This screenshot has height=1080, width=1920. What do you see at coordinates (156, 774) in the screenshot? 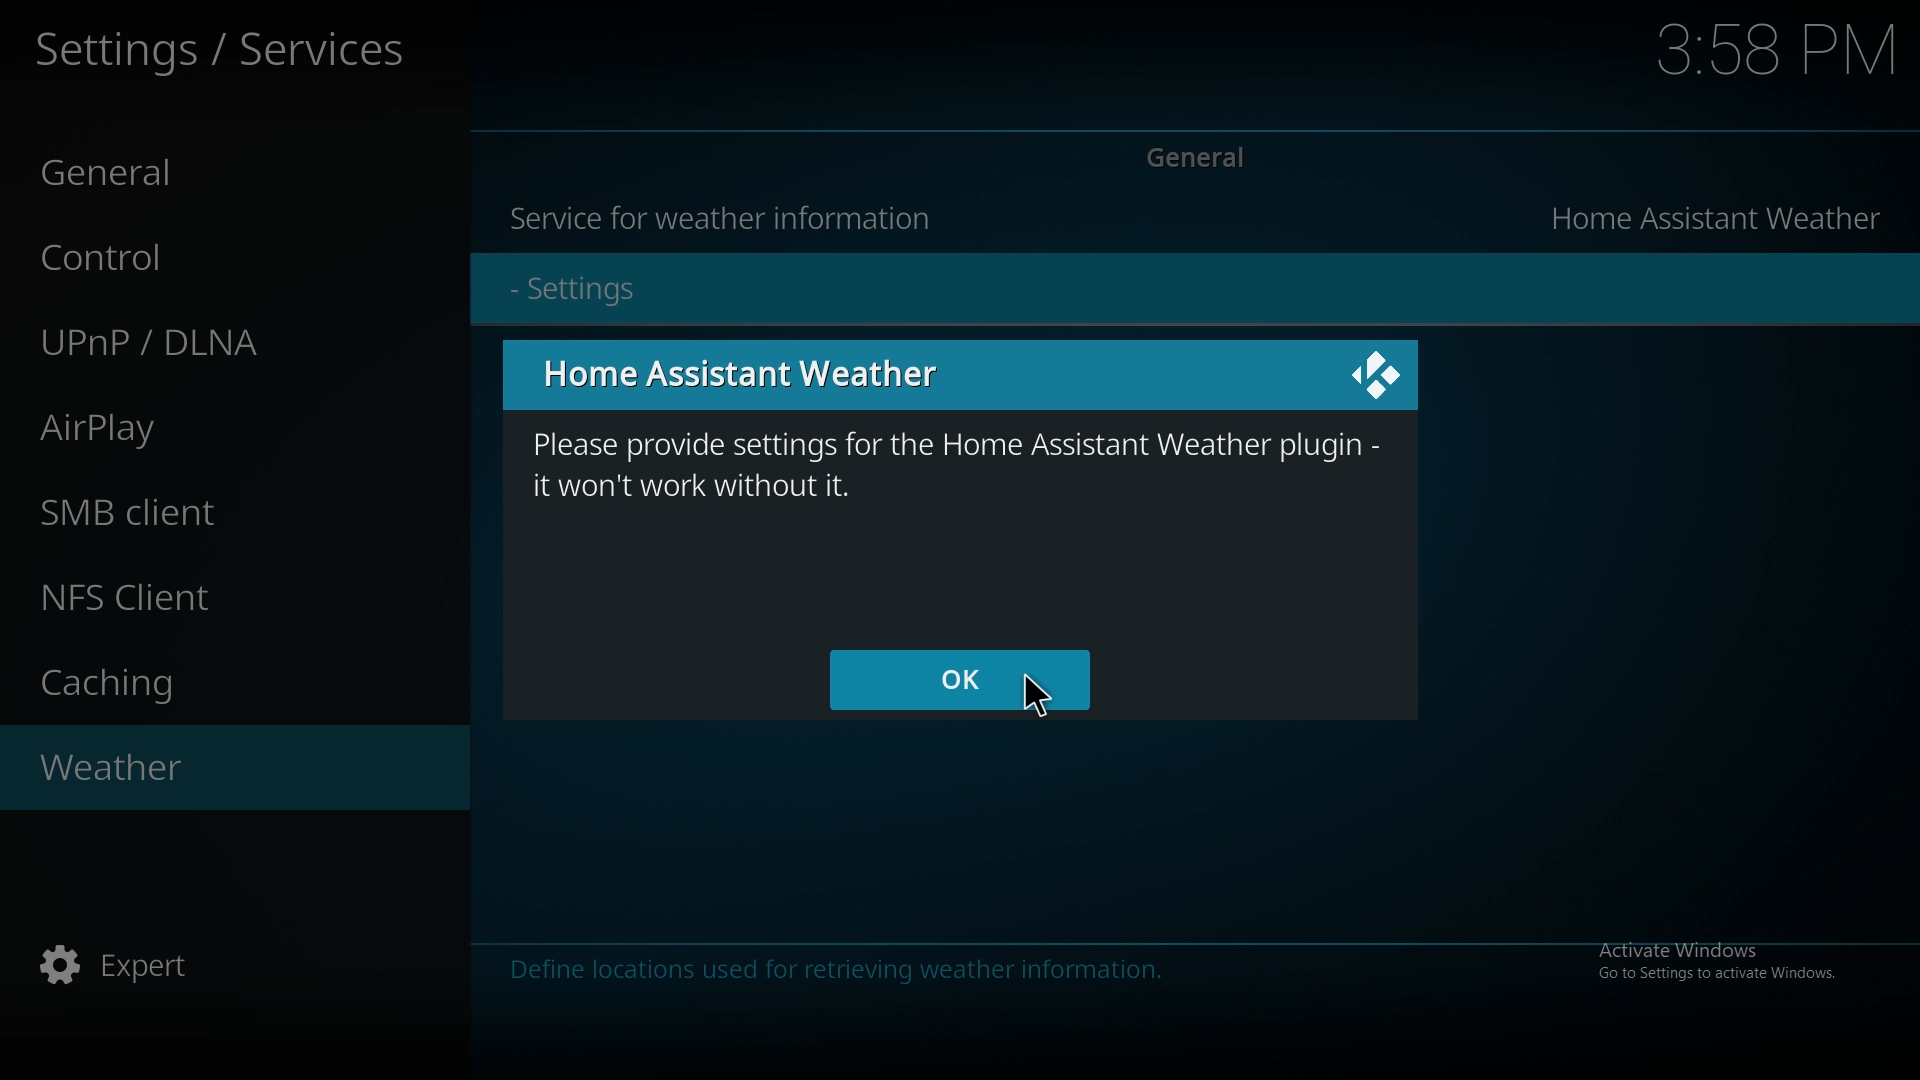
I see `Weather` at bounding box center [156, 774].